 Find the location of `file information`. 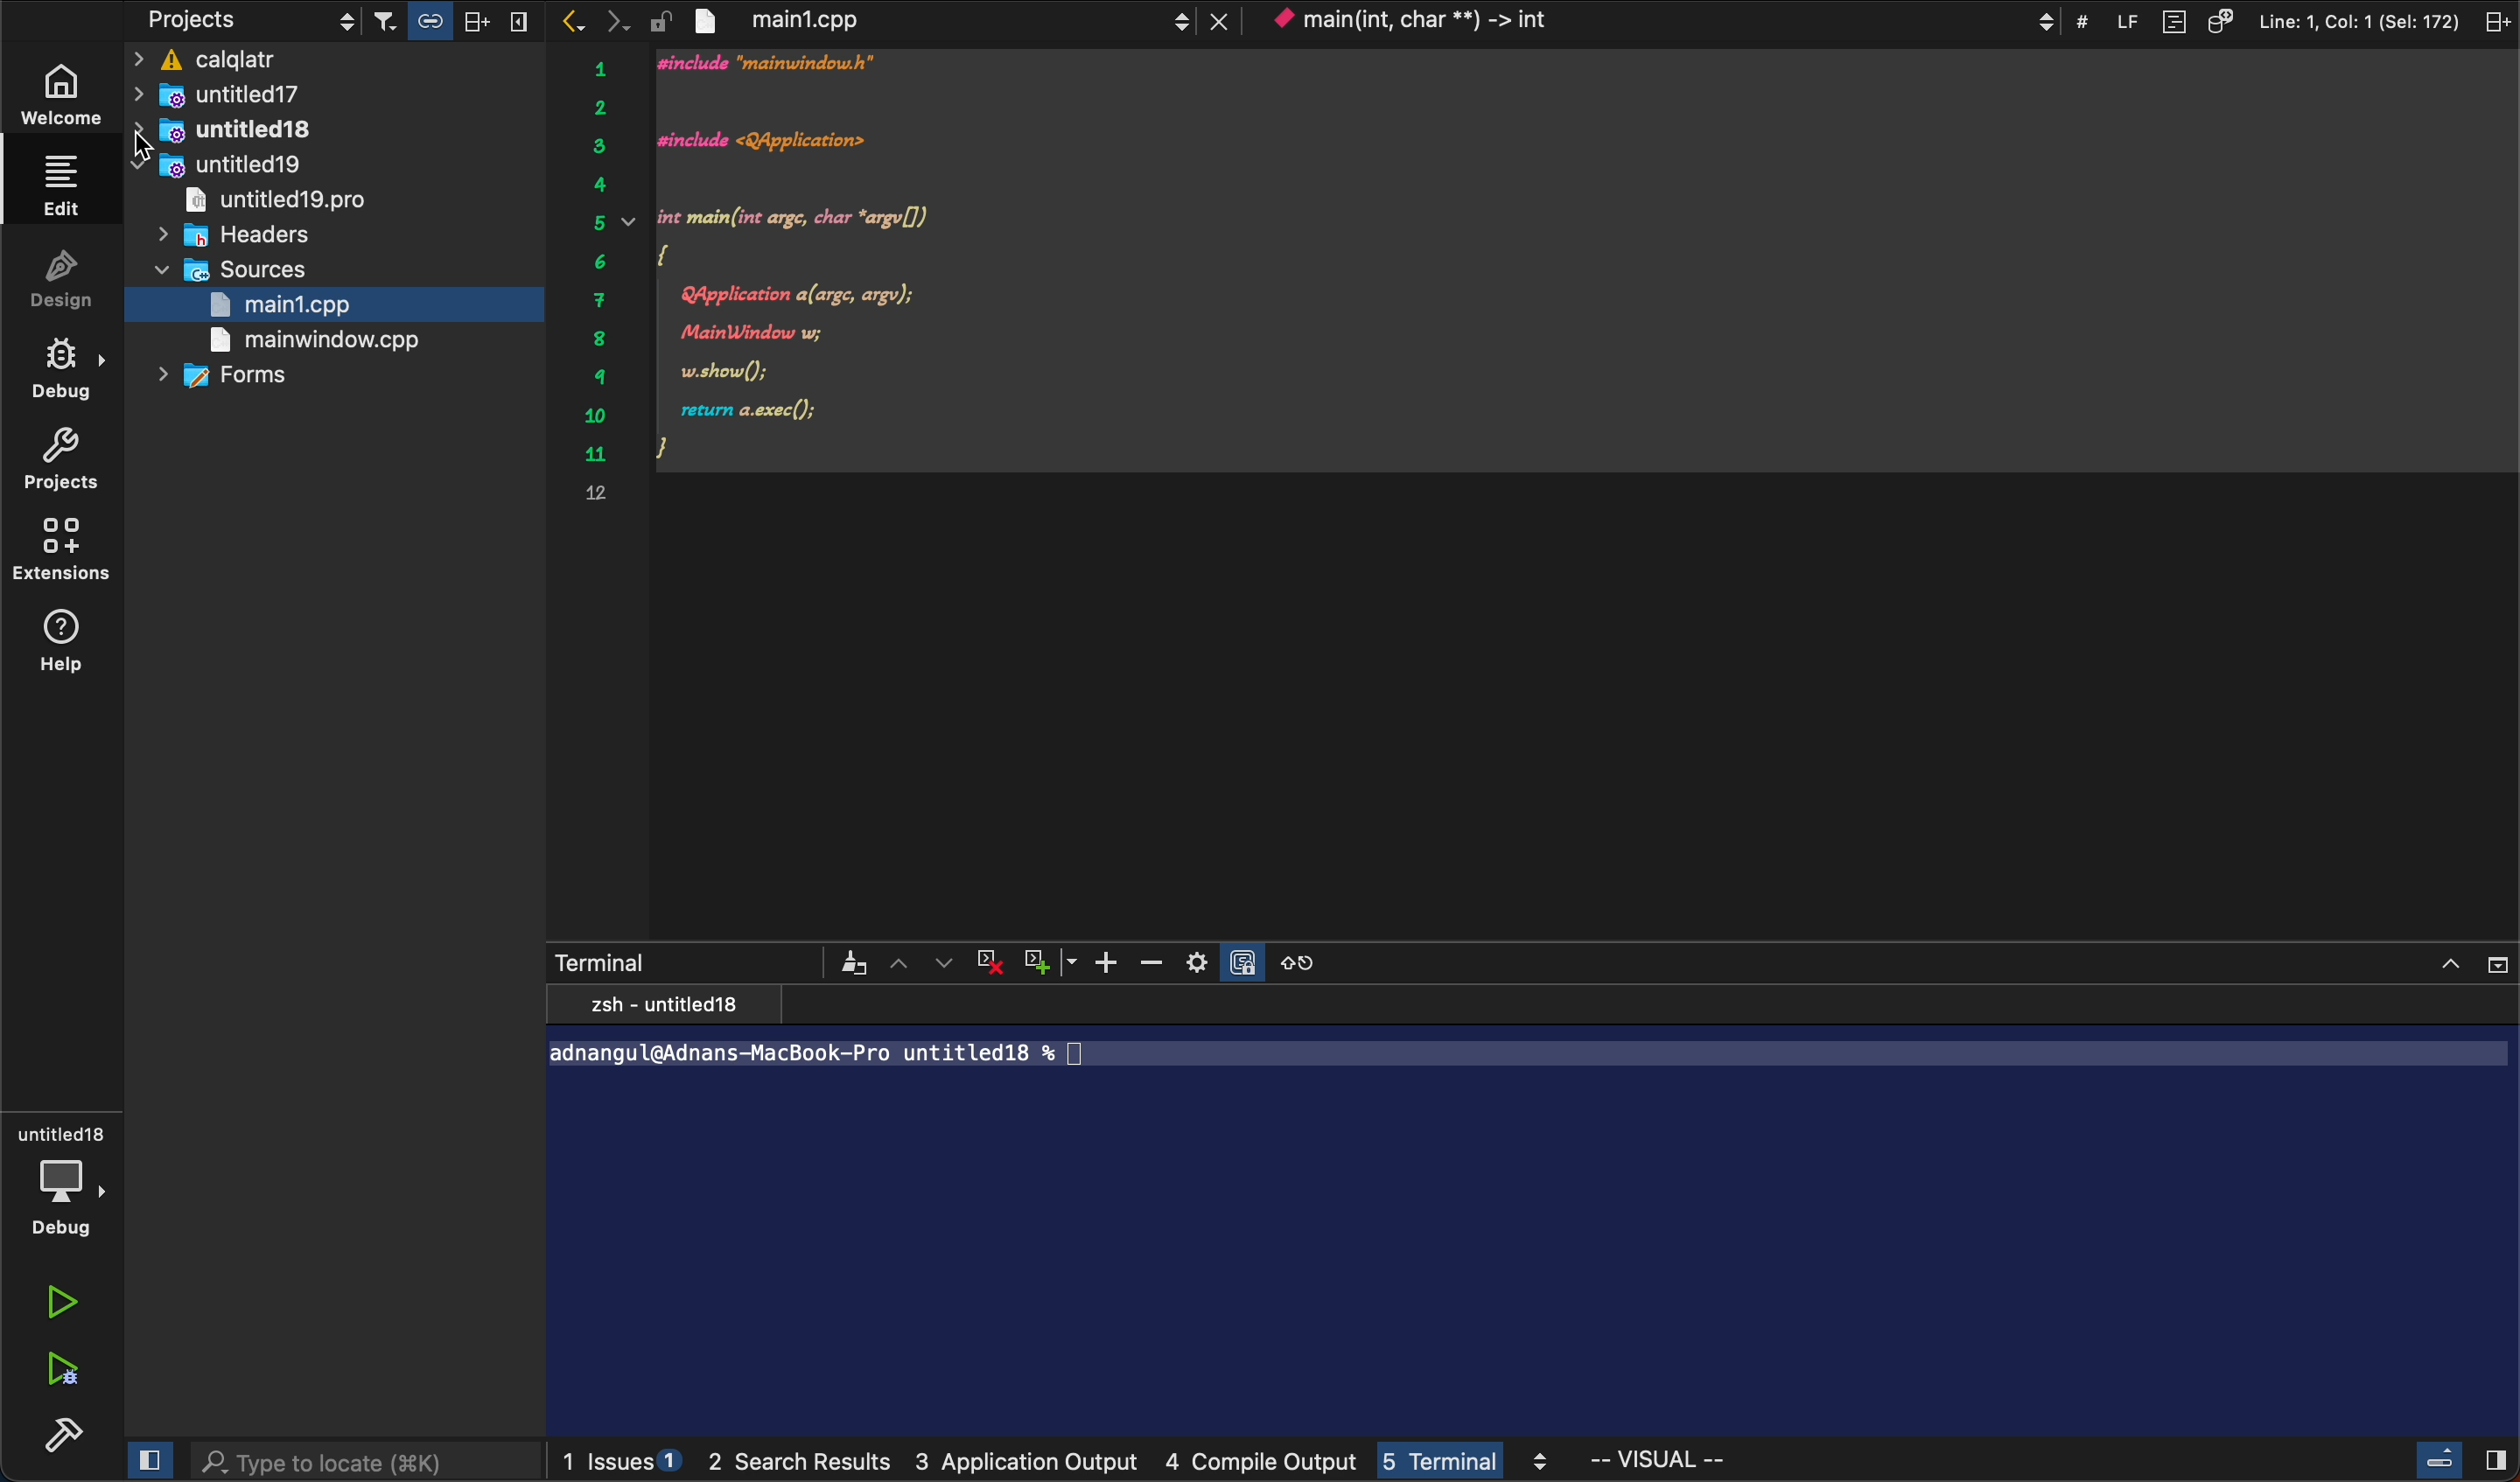

file information is located at coordinates (2269, 21).